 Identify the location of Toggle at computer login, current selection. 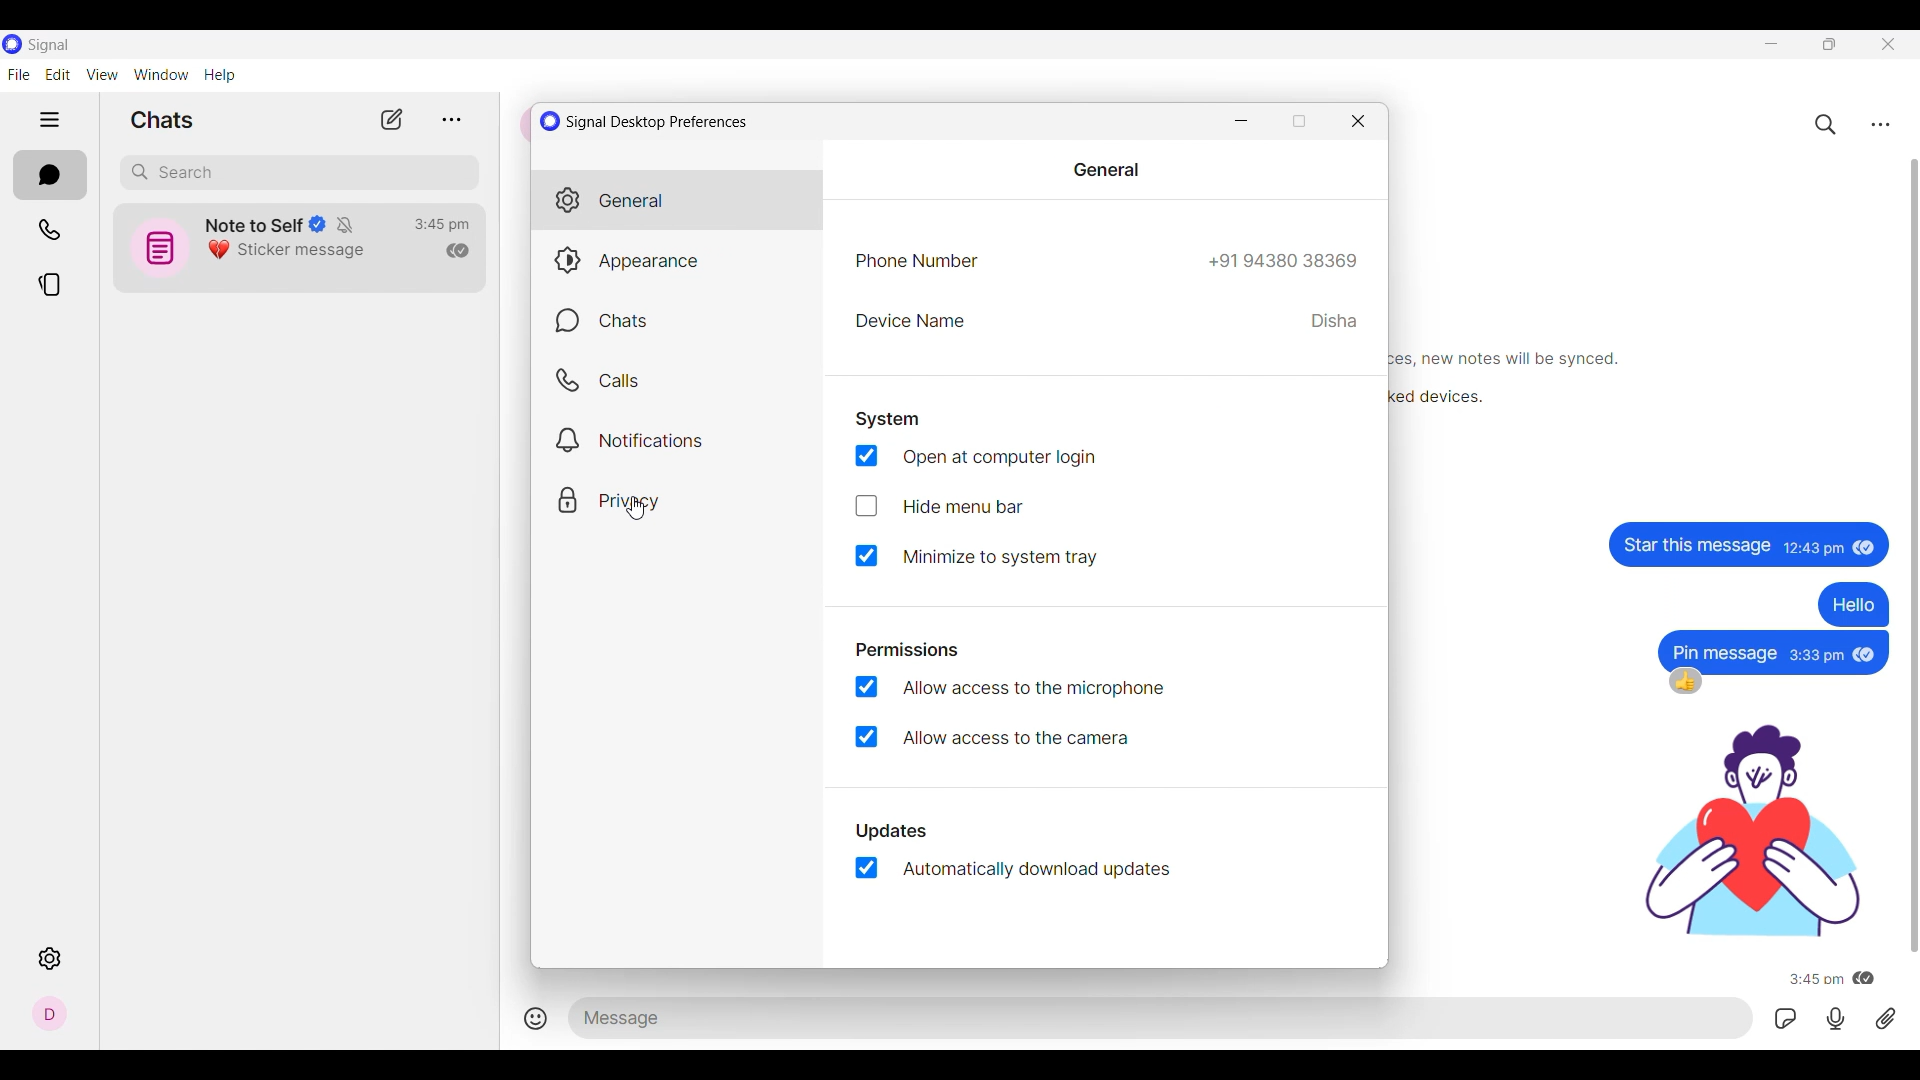
(976, 456).